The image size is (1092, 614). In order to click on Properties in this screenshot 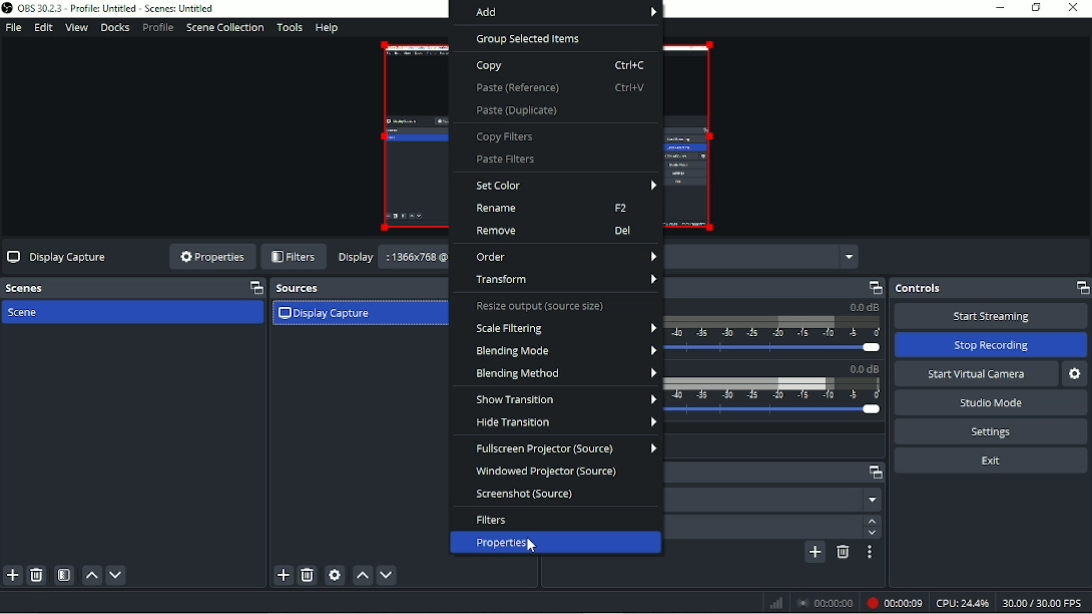, I will do `click(557, 543)`.